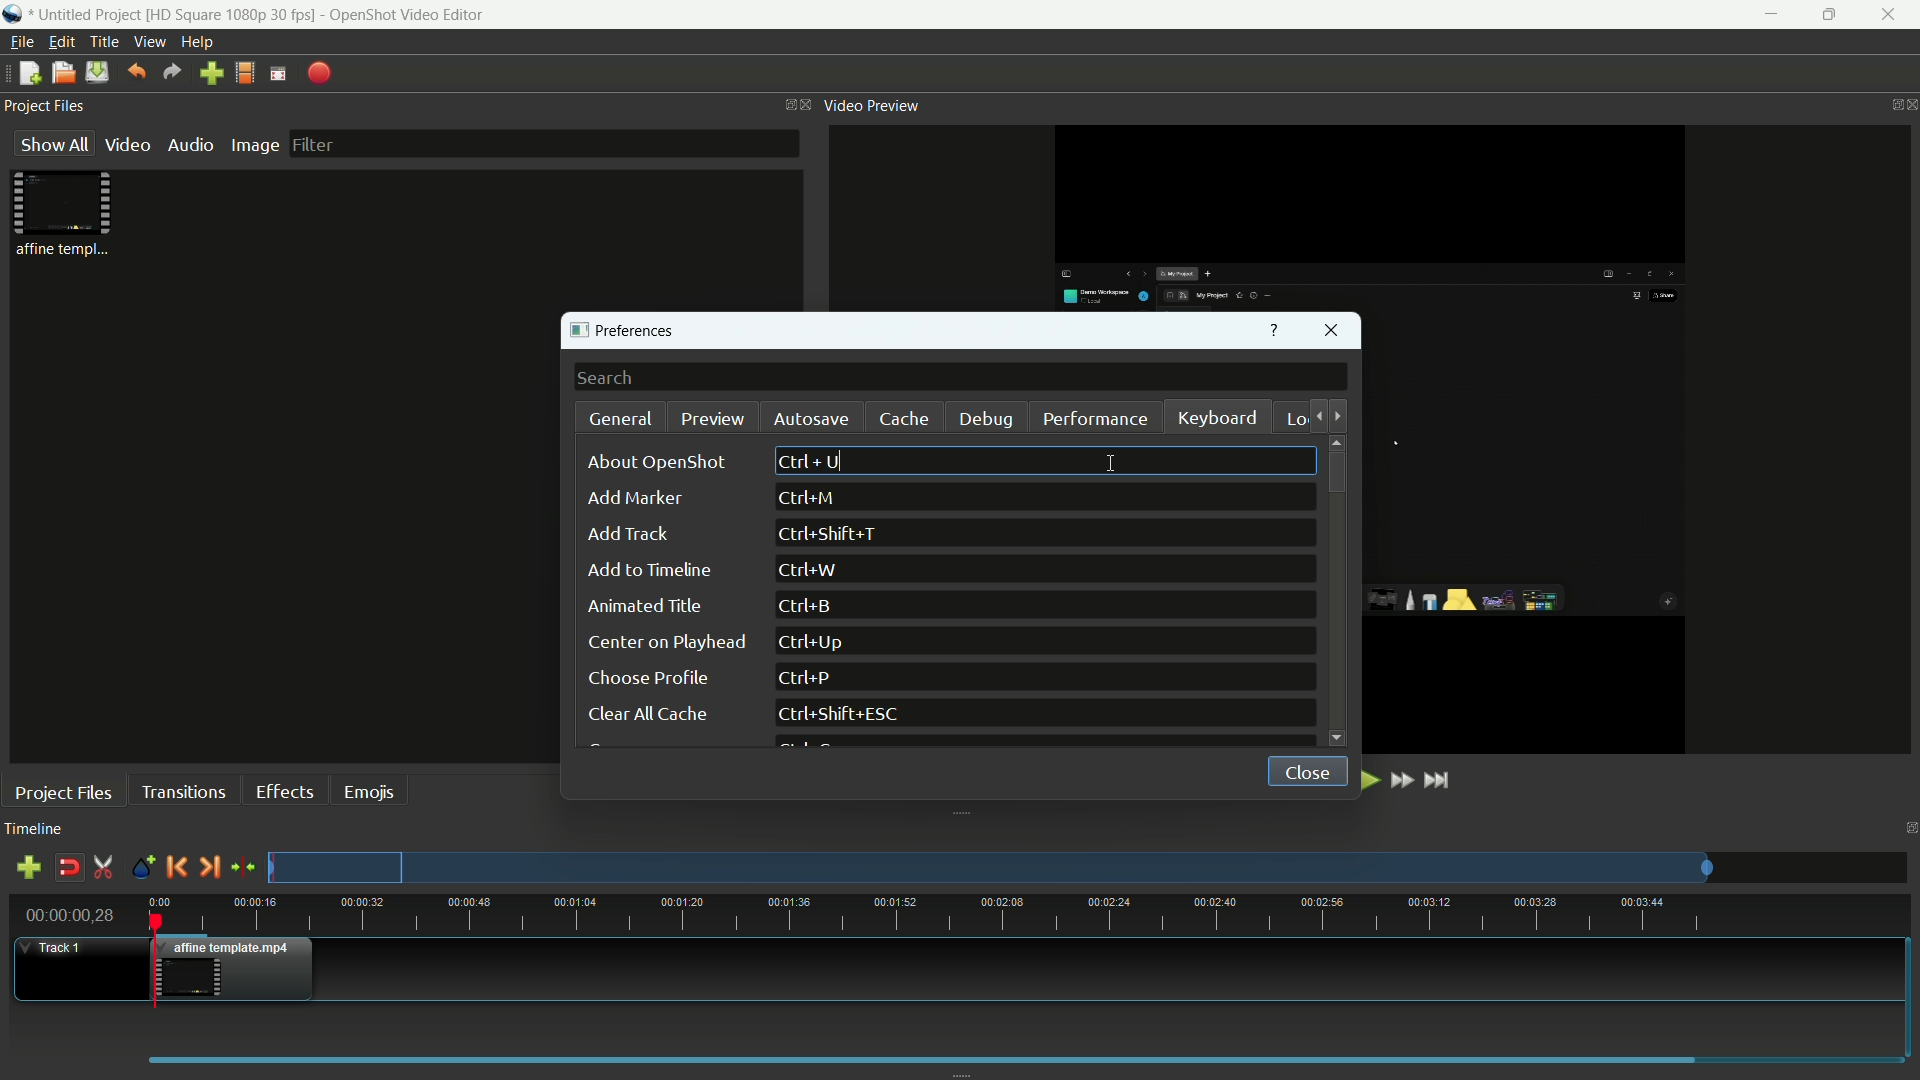  What do you see at coordinates (63, 73) in the screenshot?
I see `open file` at bounding box center [63, 73].